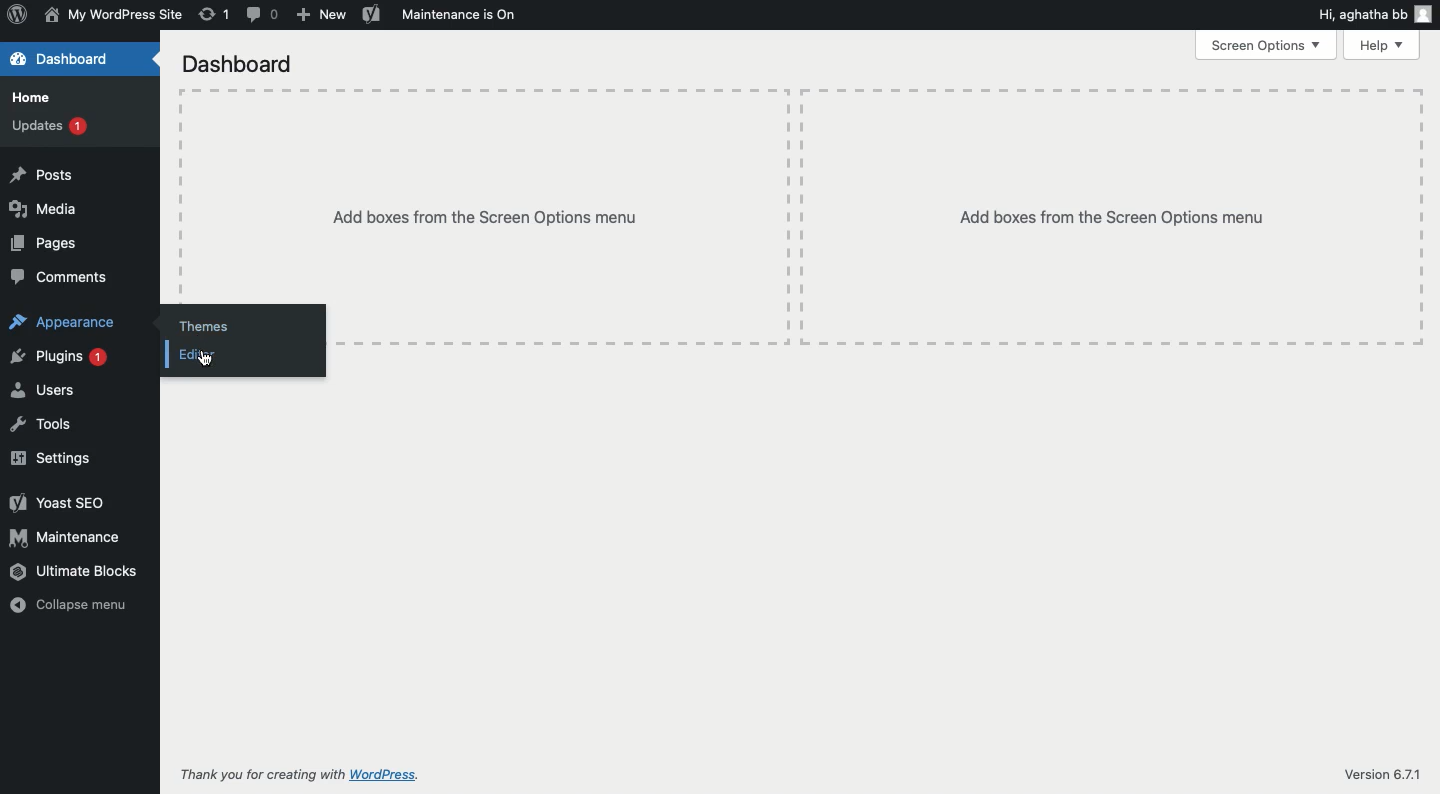  What do you see at coordinates (204, 328) in the screenshot?
I see `Themes` at bounding box center [204, 328].